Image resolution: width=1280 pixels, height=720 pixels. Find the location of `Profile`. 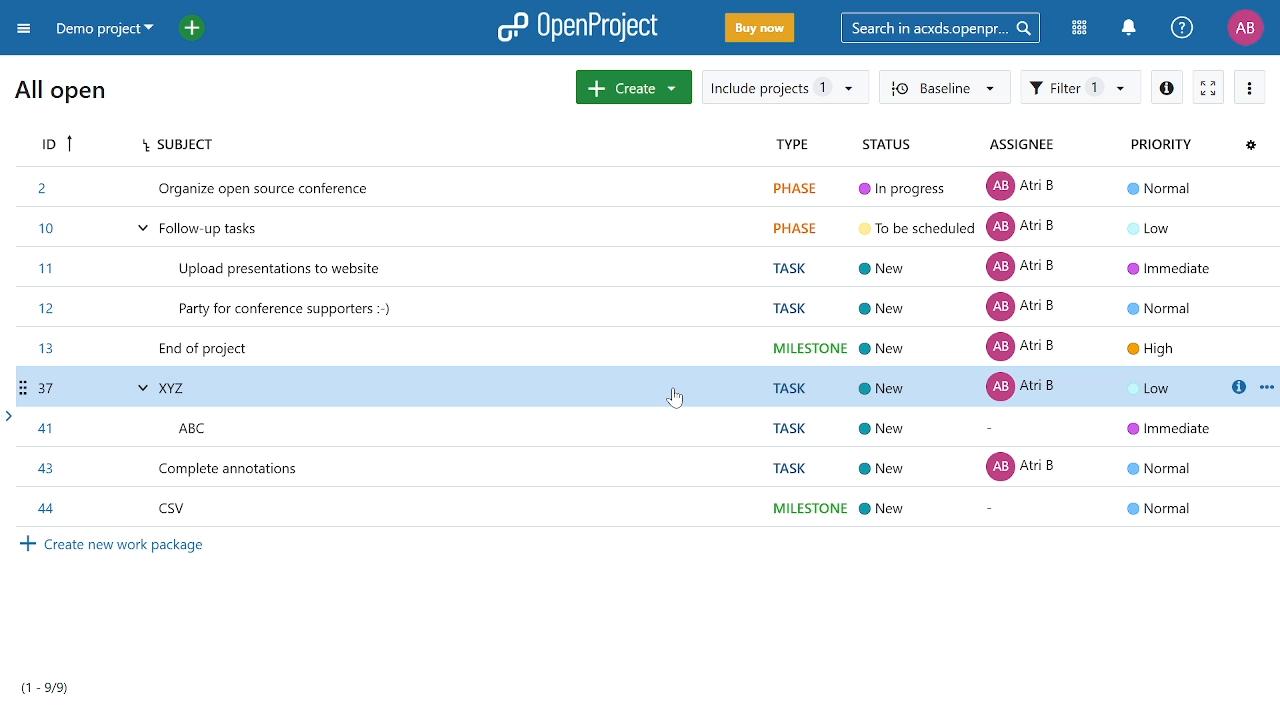

Profile is located at coordinates (1246, 28).